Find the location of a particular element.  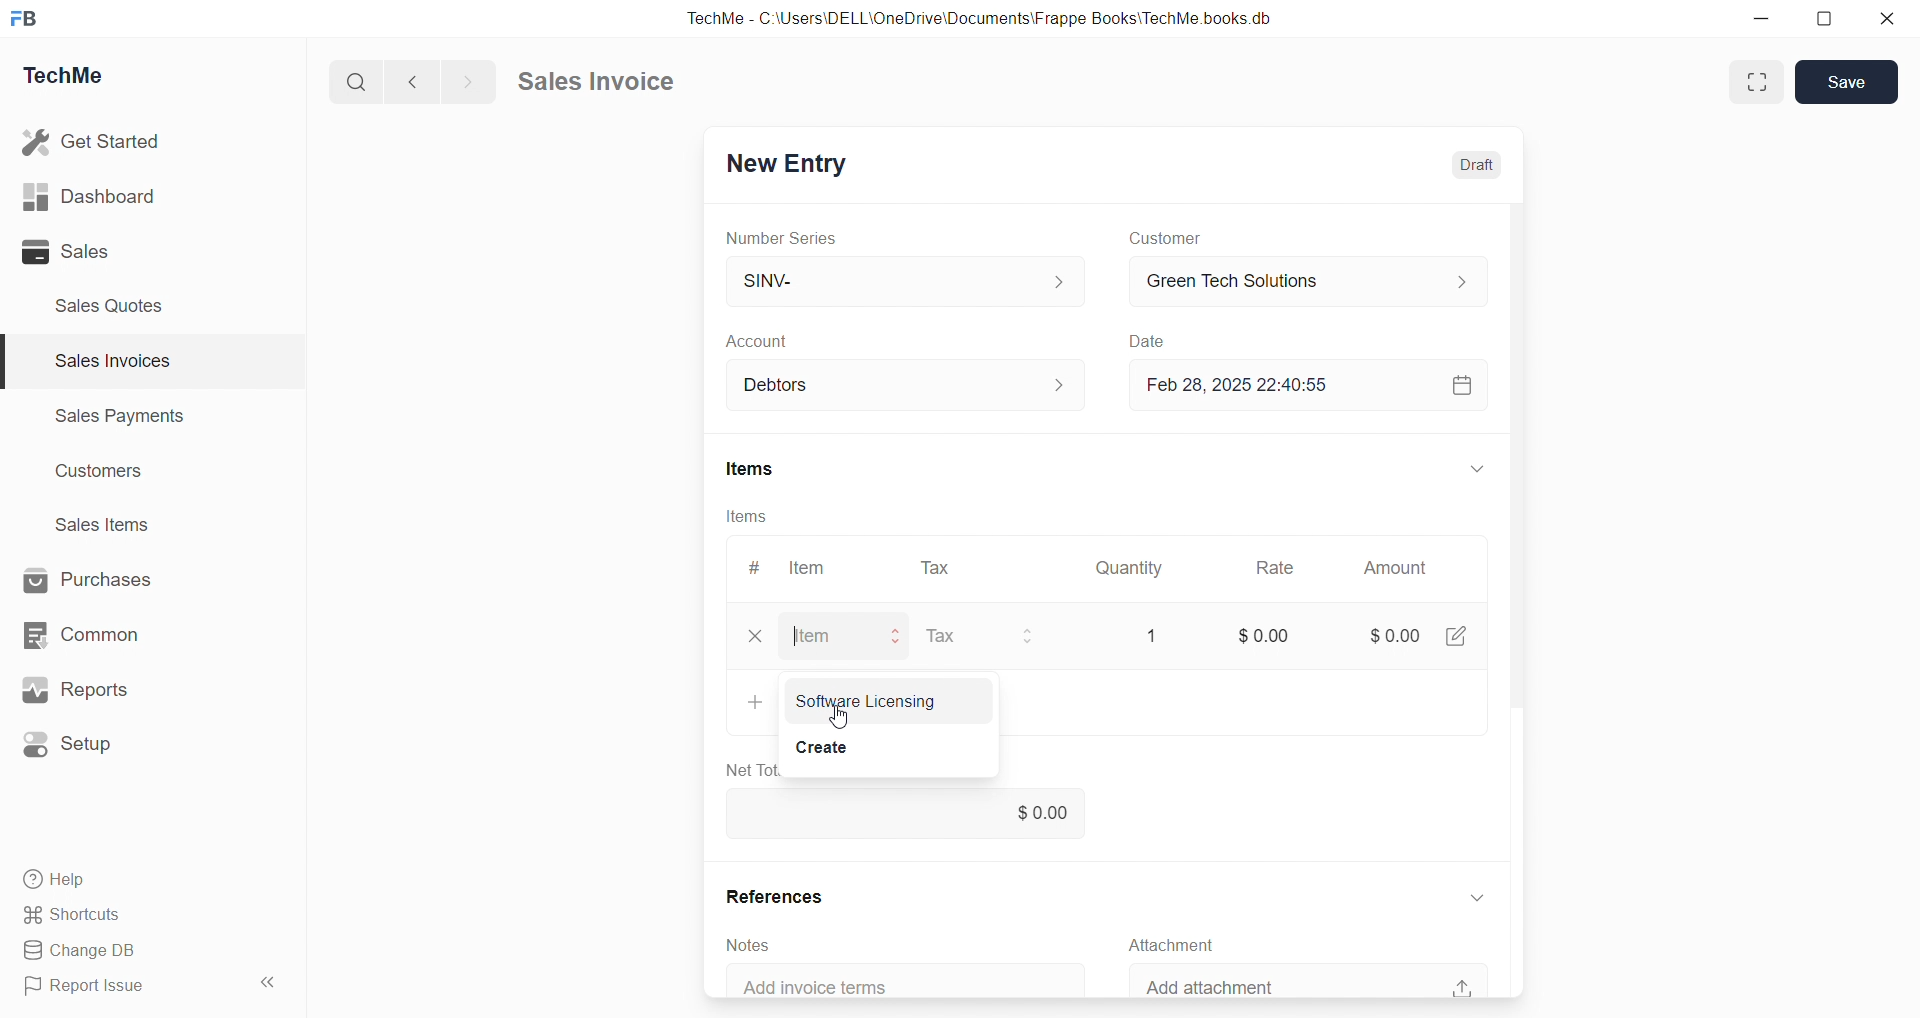

Item is located at coordinates (812, 637).